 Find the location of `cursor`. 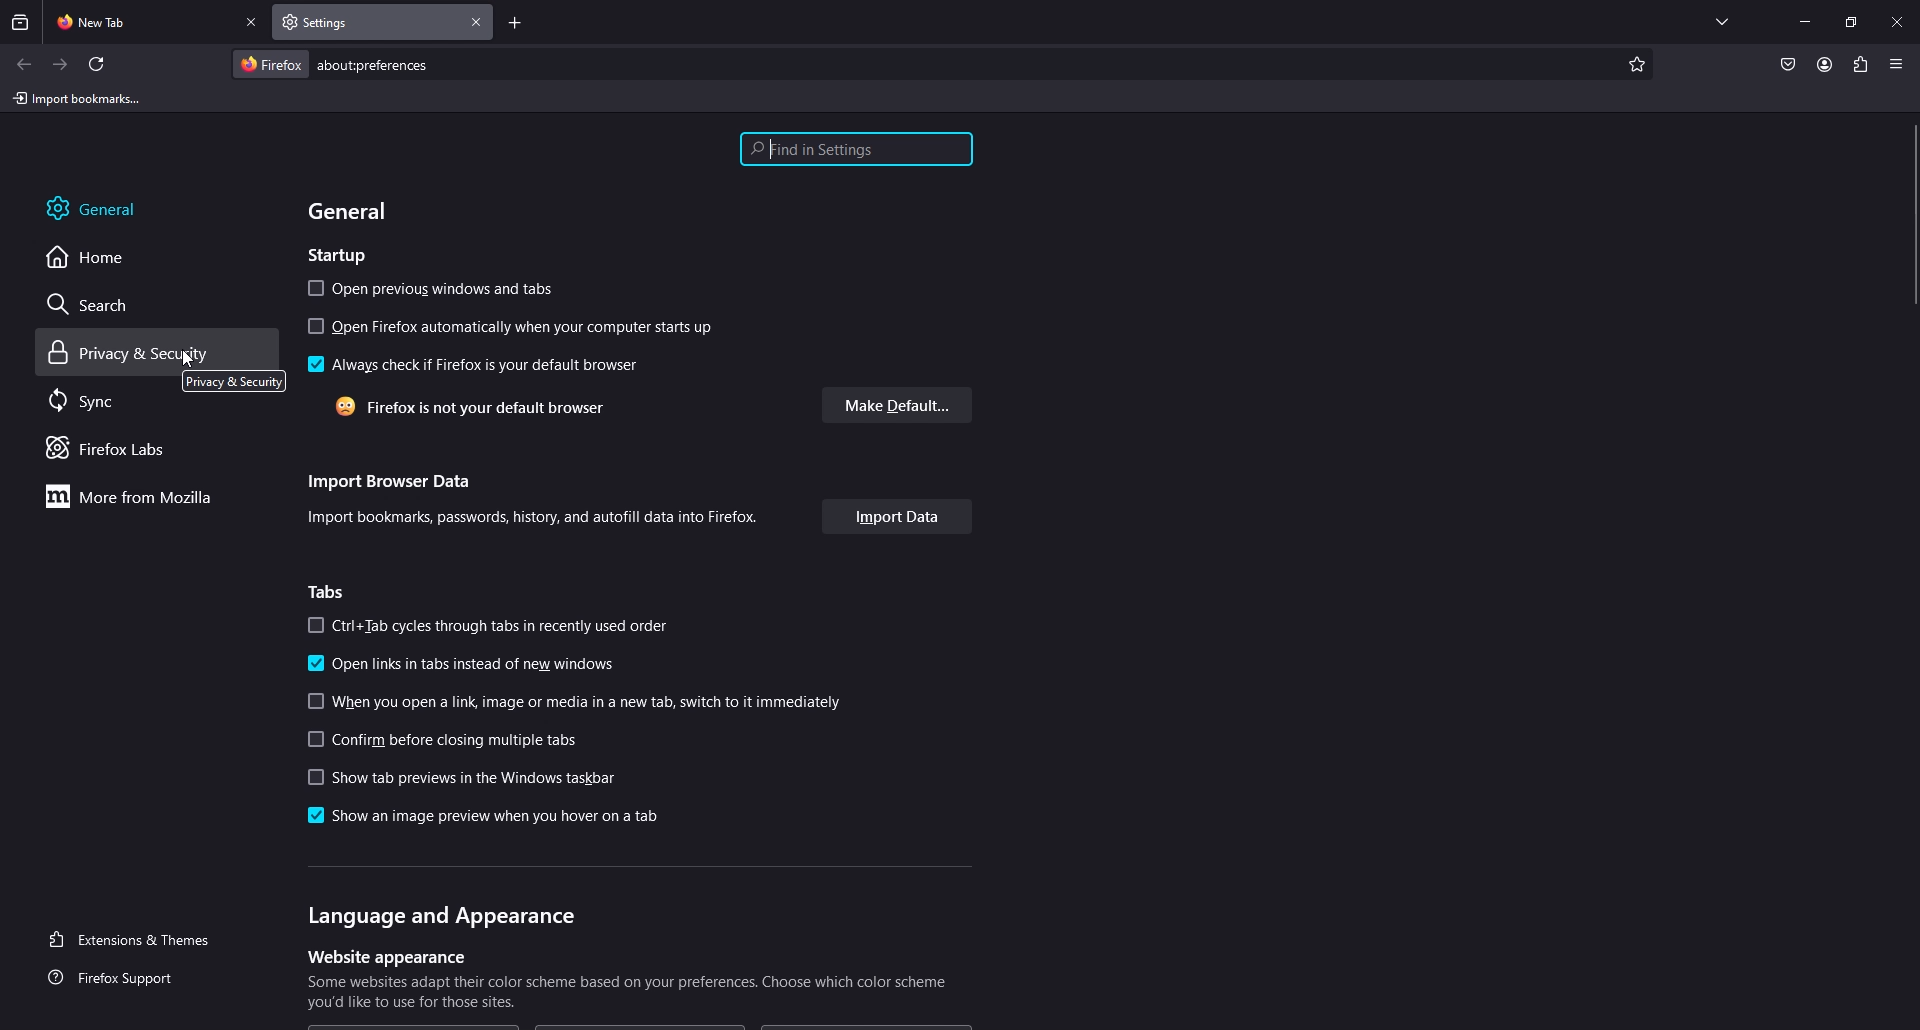

cursor is located at coordinates (187, 360).